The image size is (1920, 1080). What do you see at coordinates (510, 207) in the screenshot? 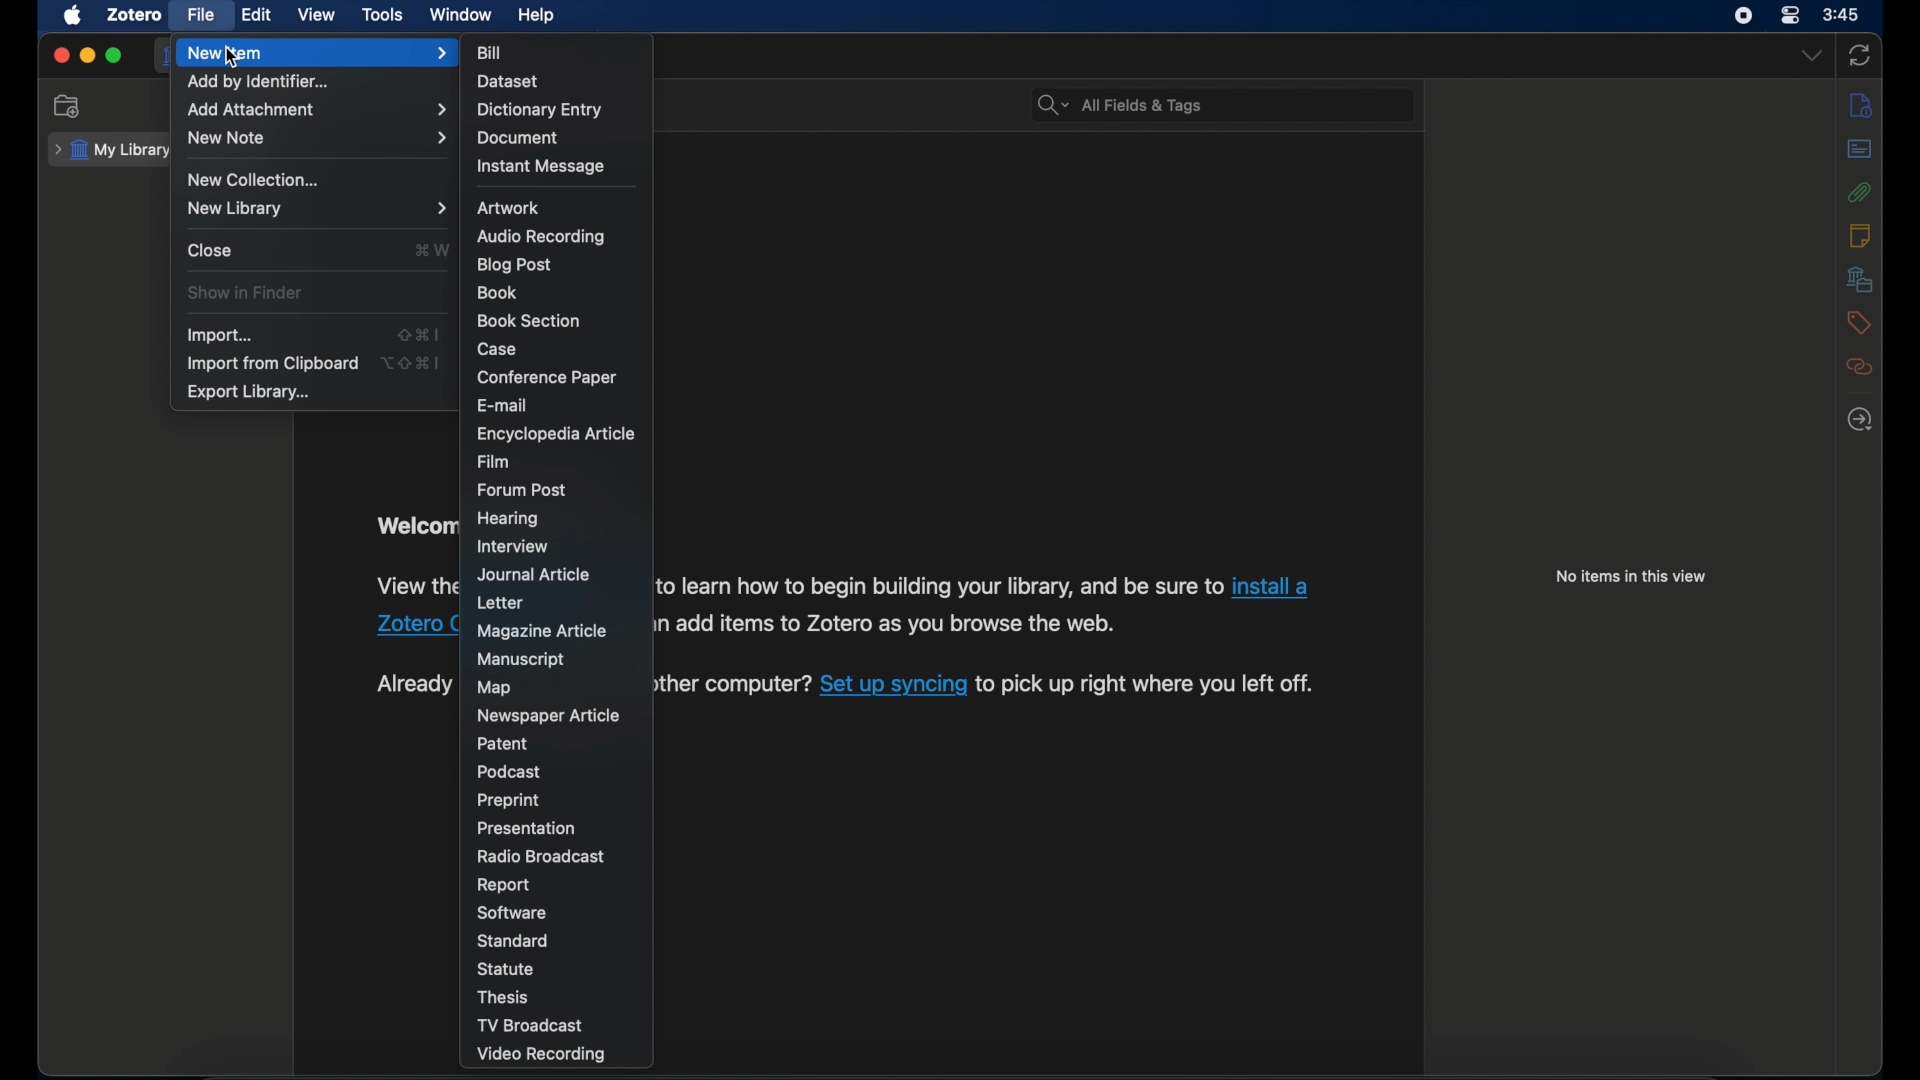
I see `artwork` at bounding box center [510, 207].